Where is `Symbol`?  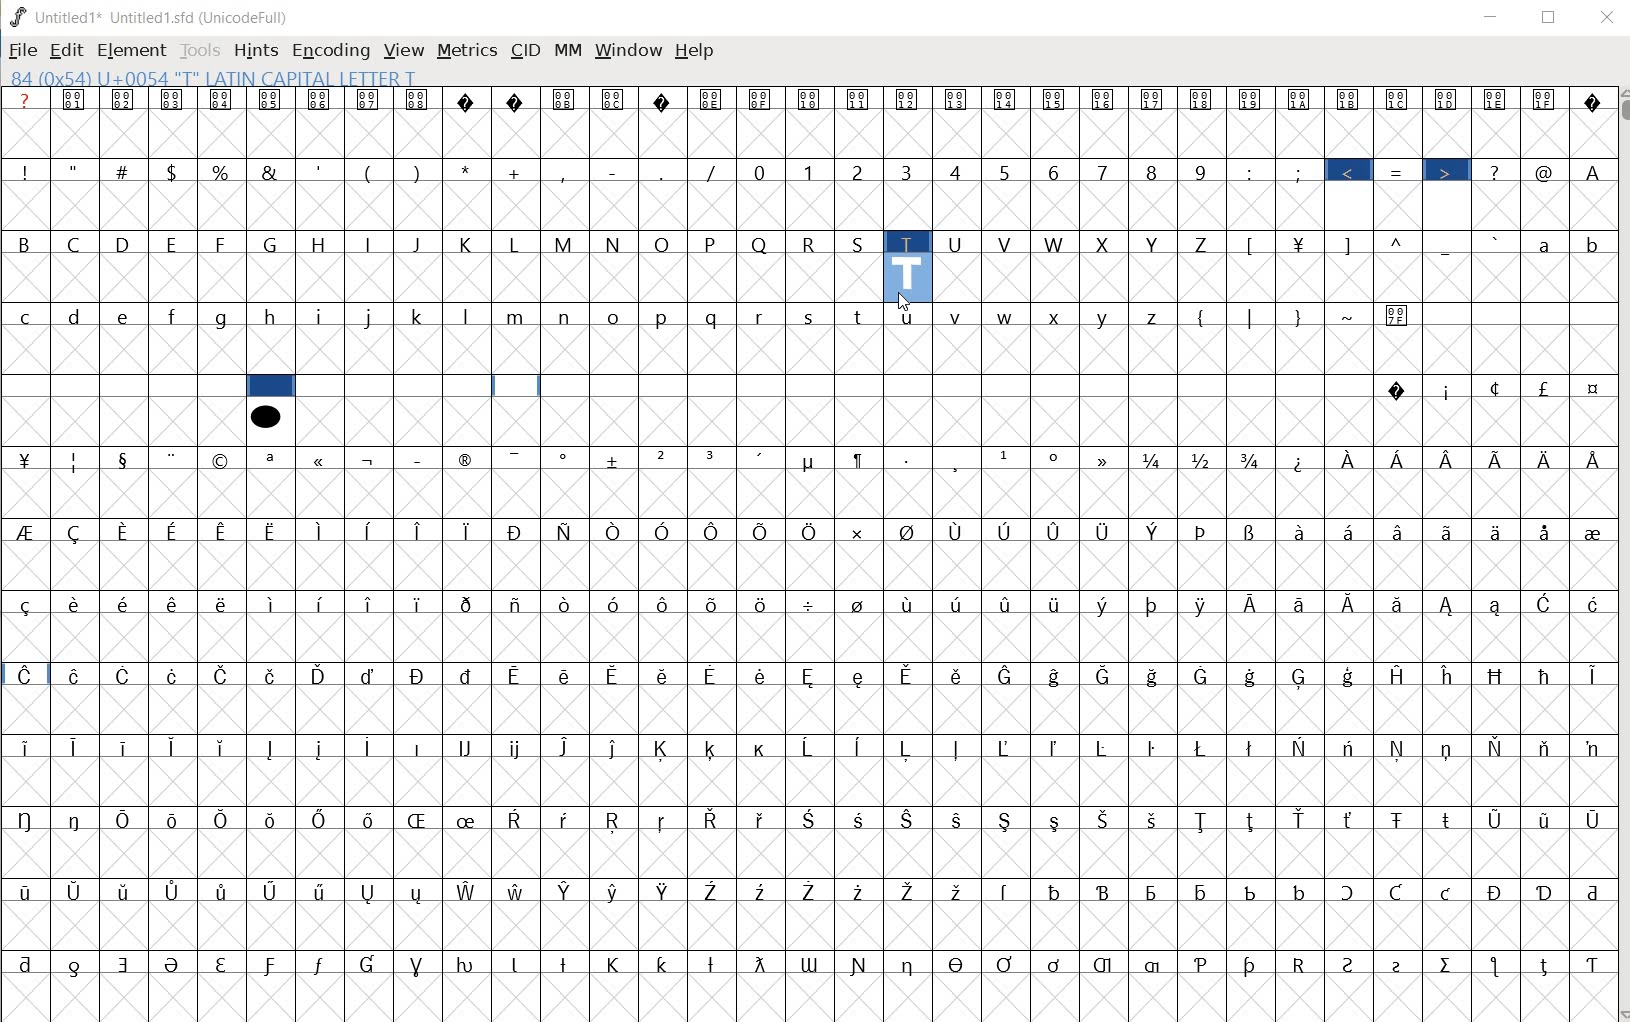 Symbol is located at coordinates (665, 961).